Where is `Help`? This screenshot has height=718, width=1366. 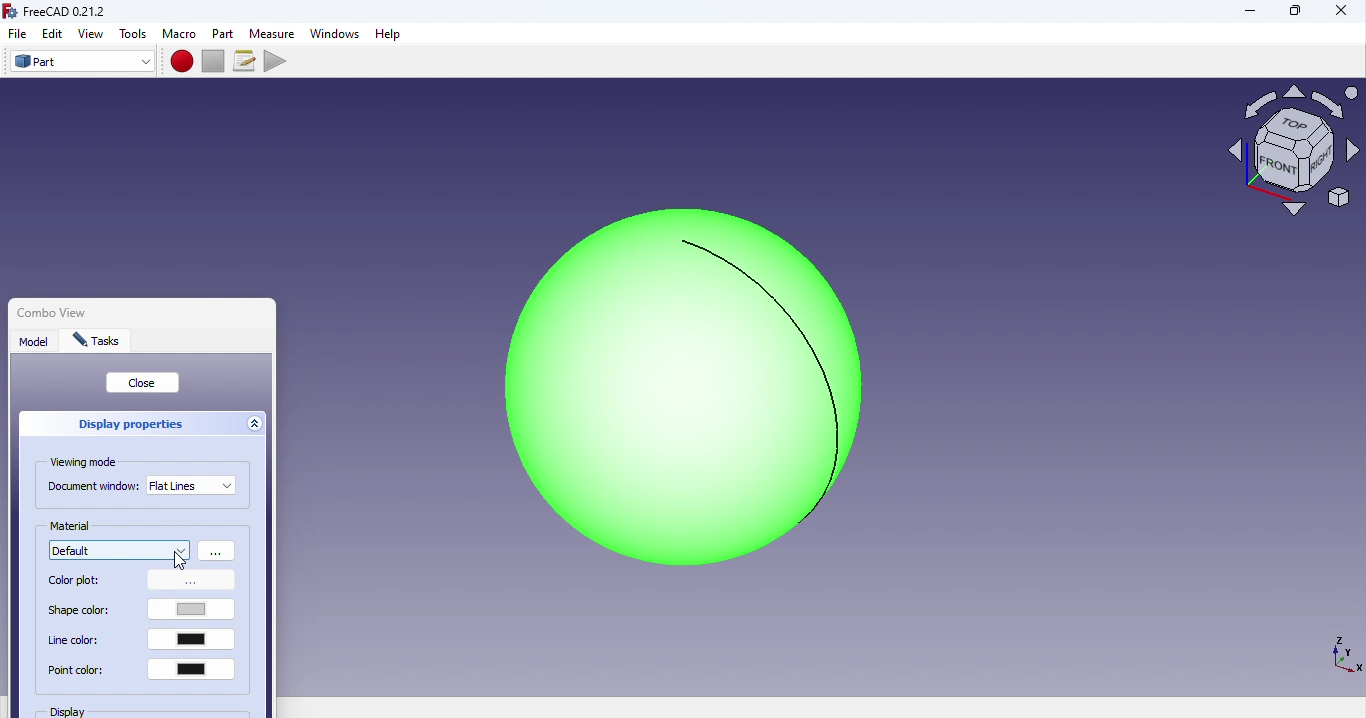
Help is located at coordinates (393, 34).